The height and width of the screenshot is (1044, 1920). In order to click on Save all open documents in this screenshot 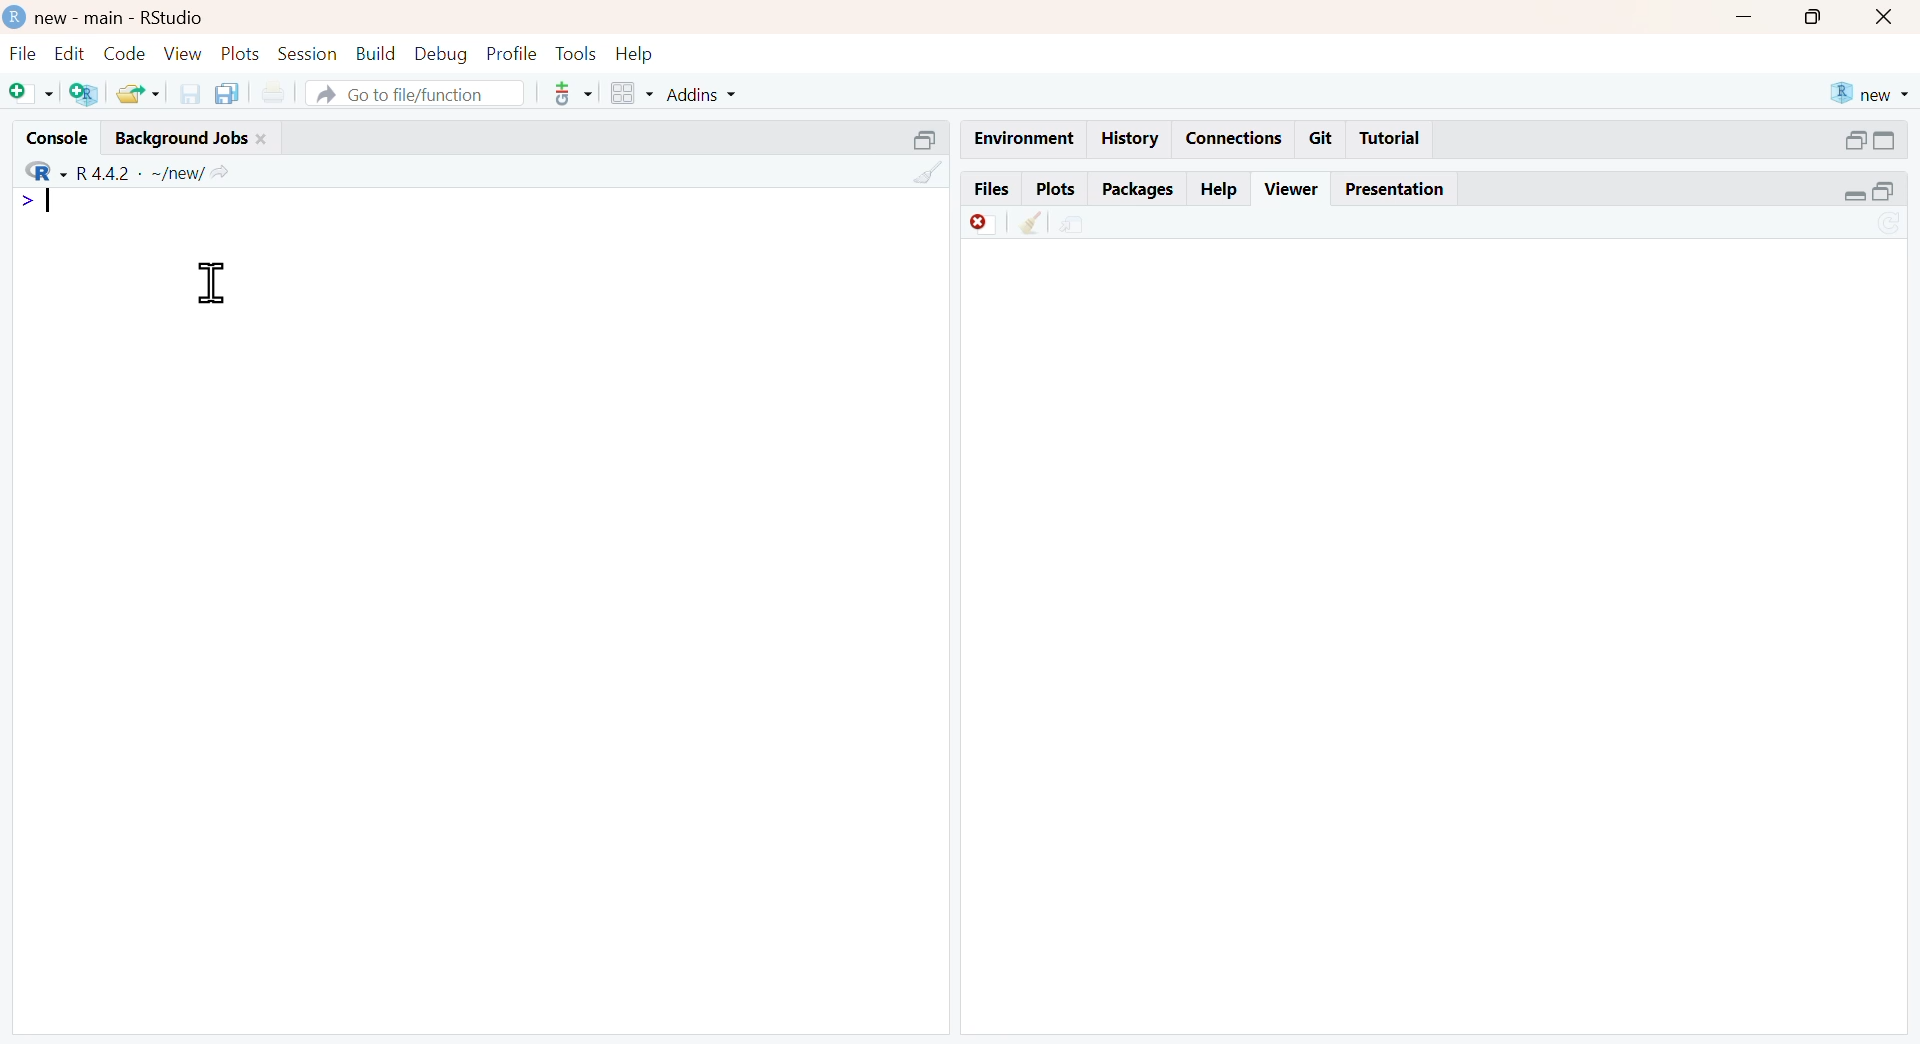, I will do `click(233, 91)`.